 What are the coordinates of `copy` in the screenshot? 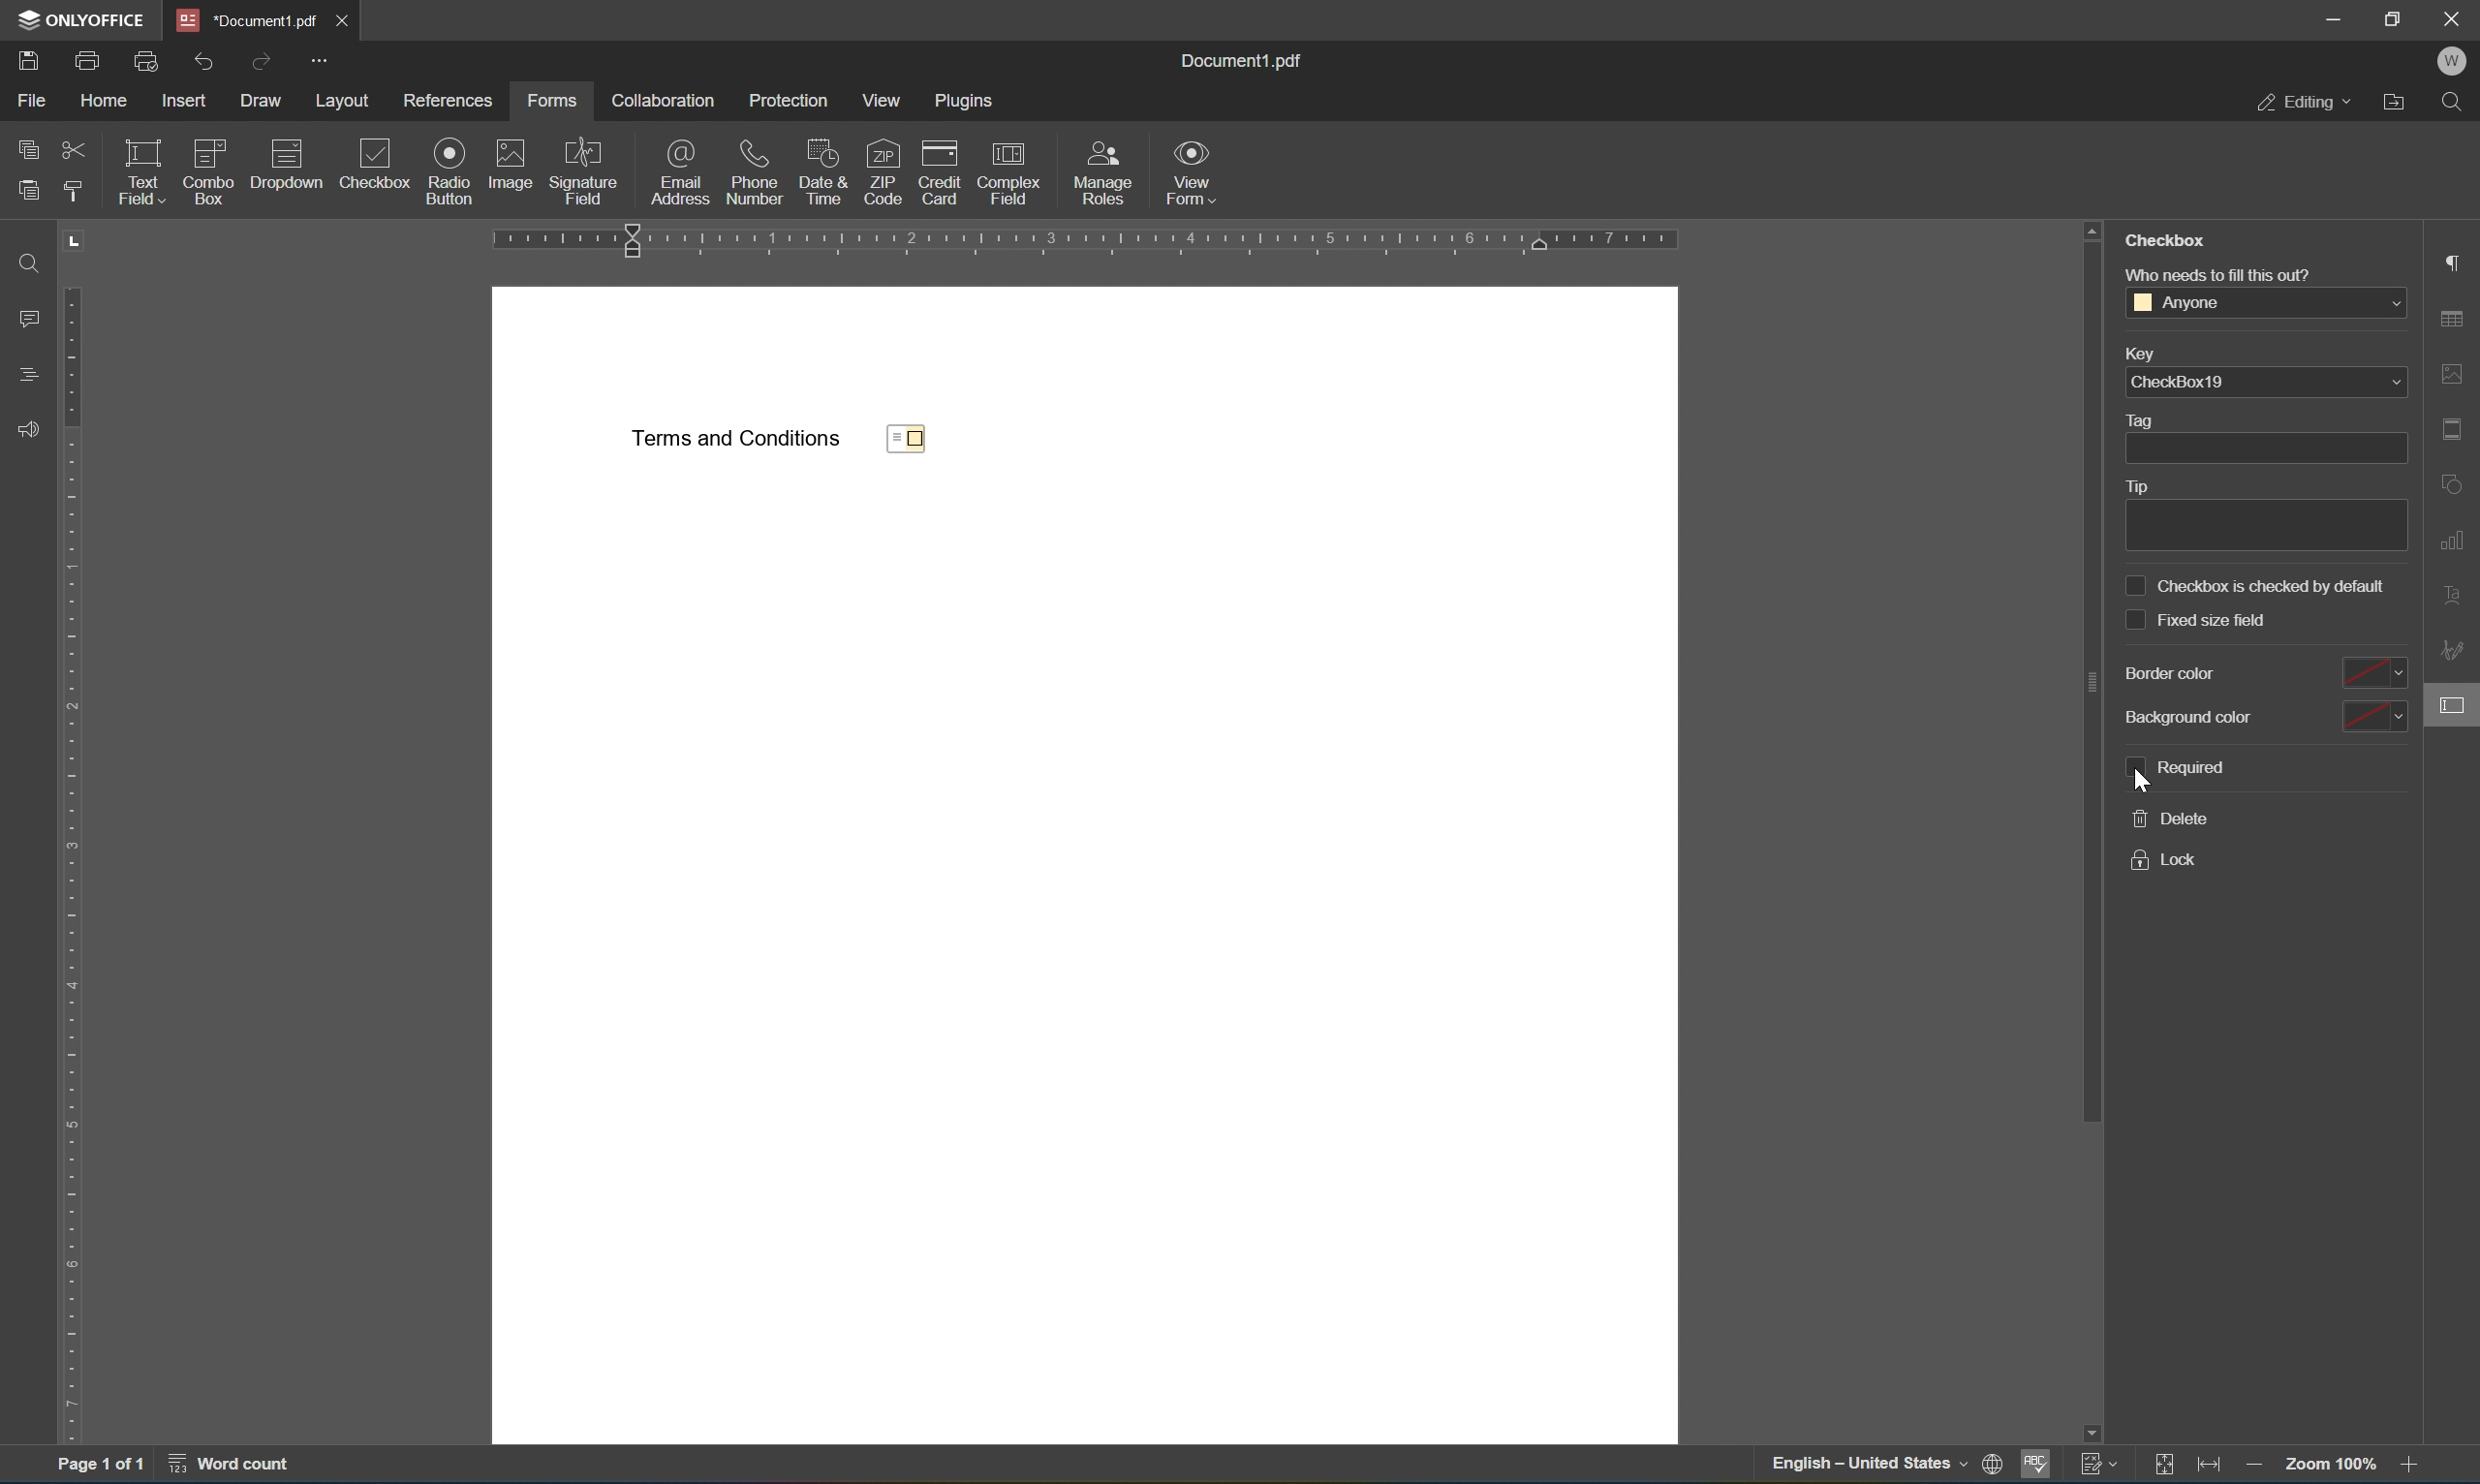 It's located at (30, 149).